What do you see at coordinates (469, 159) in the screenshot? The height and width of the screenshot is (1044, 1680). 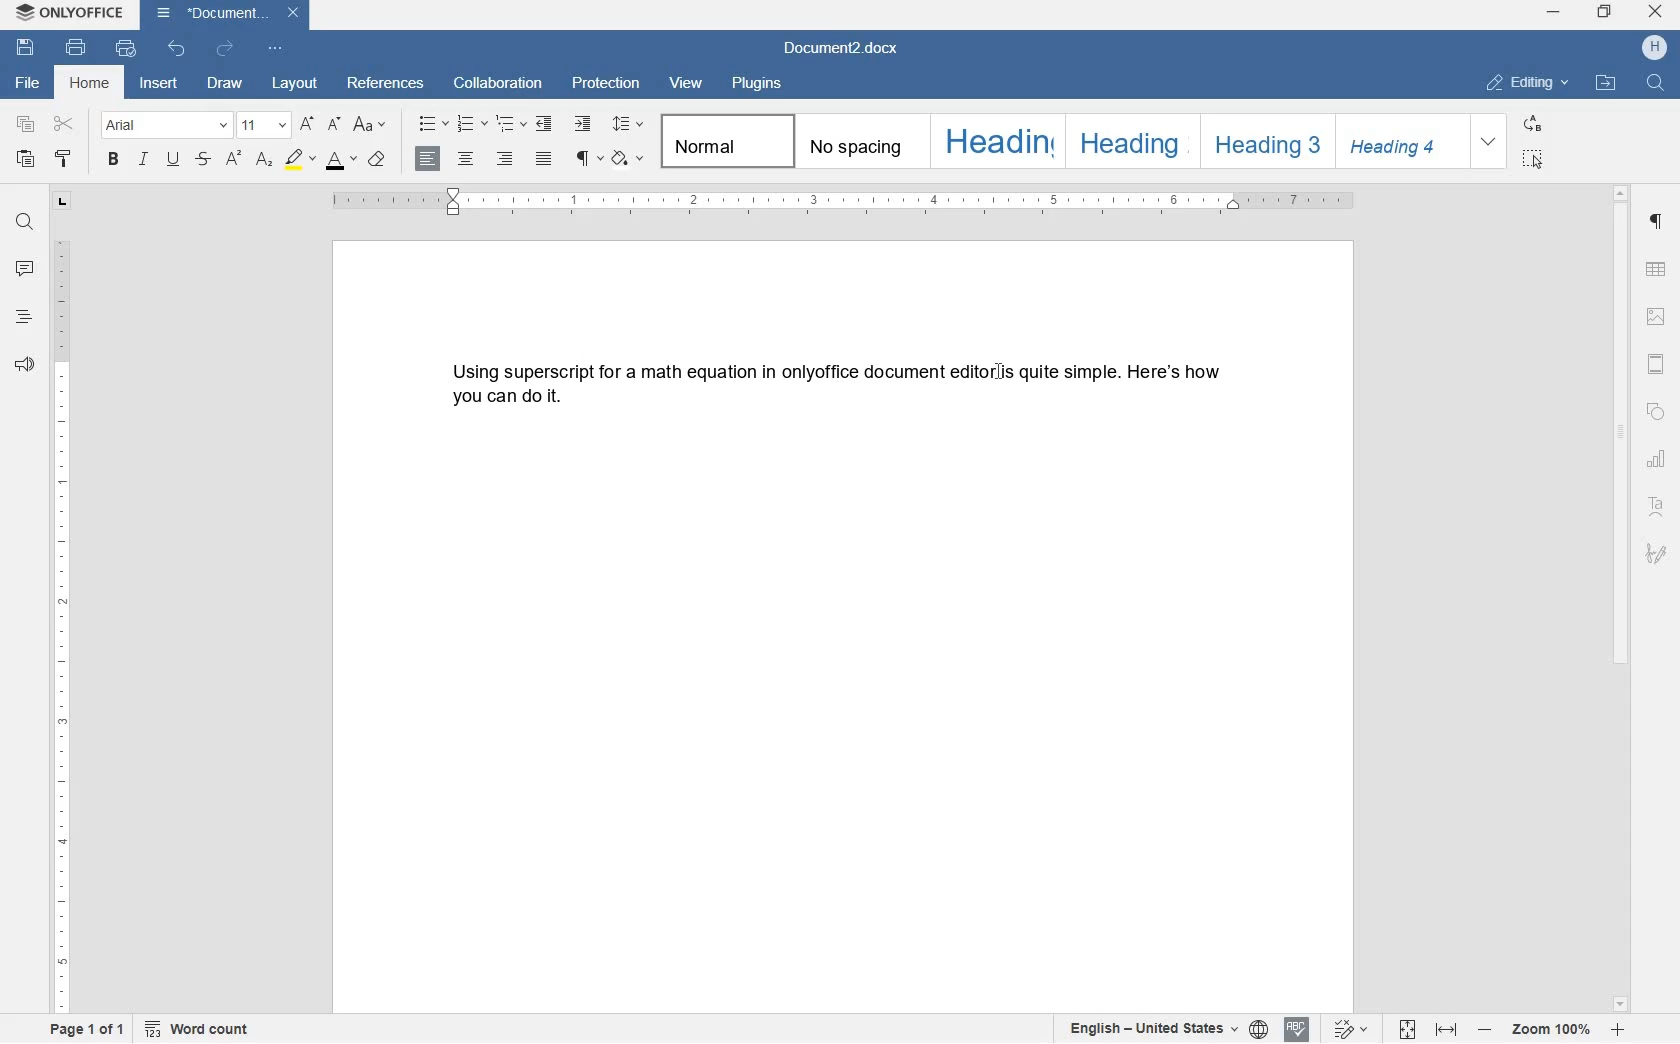 I see `align center` at bounding box center [469, 159].